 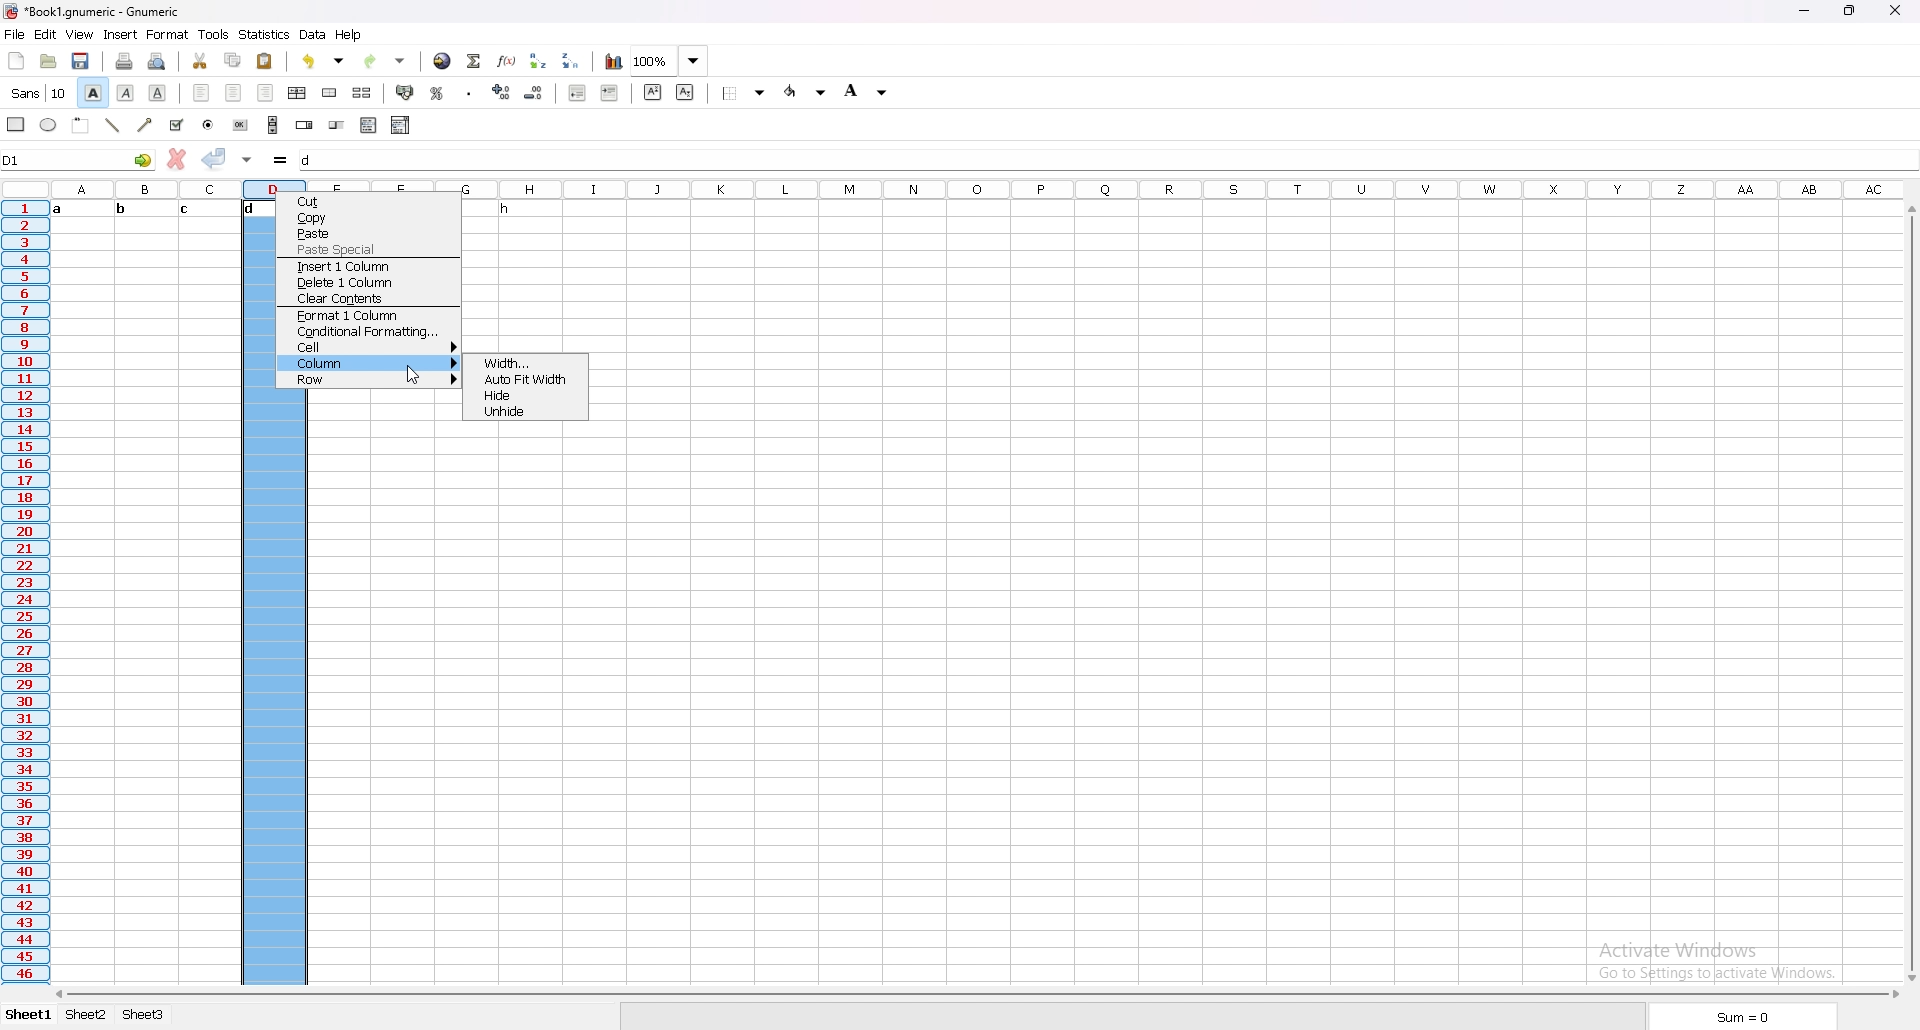 What do you see at coordinates (201, 60) in the screenshot?
I see `cut` at bounding box center [201, 60].